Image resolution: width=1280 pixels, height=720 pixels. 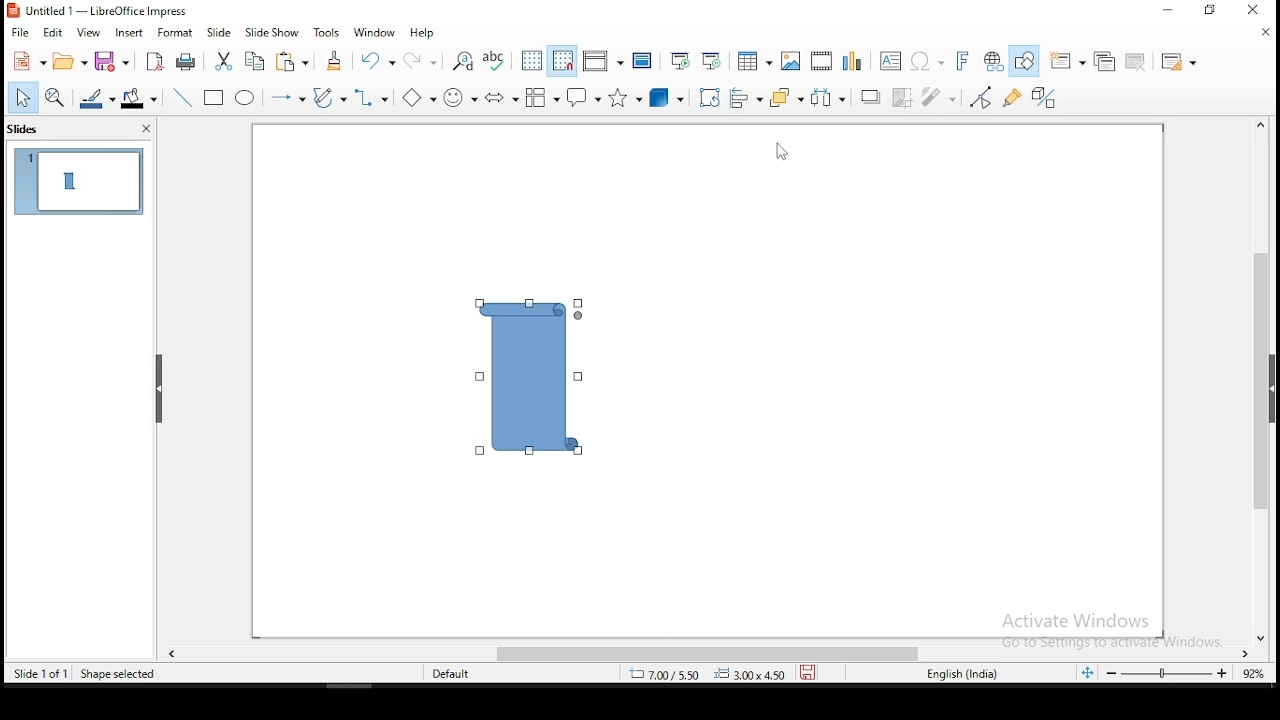 I want to click on close pane, so click(x=145, y=131).